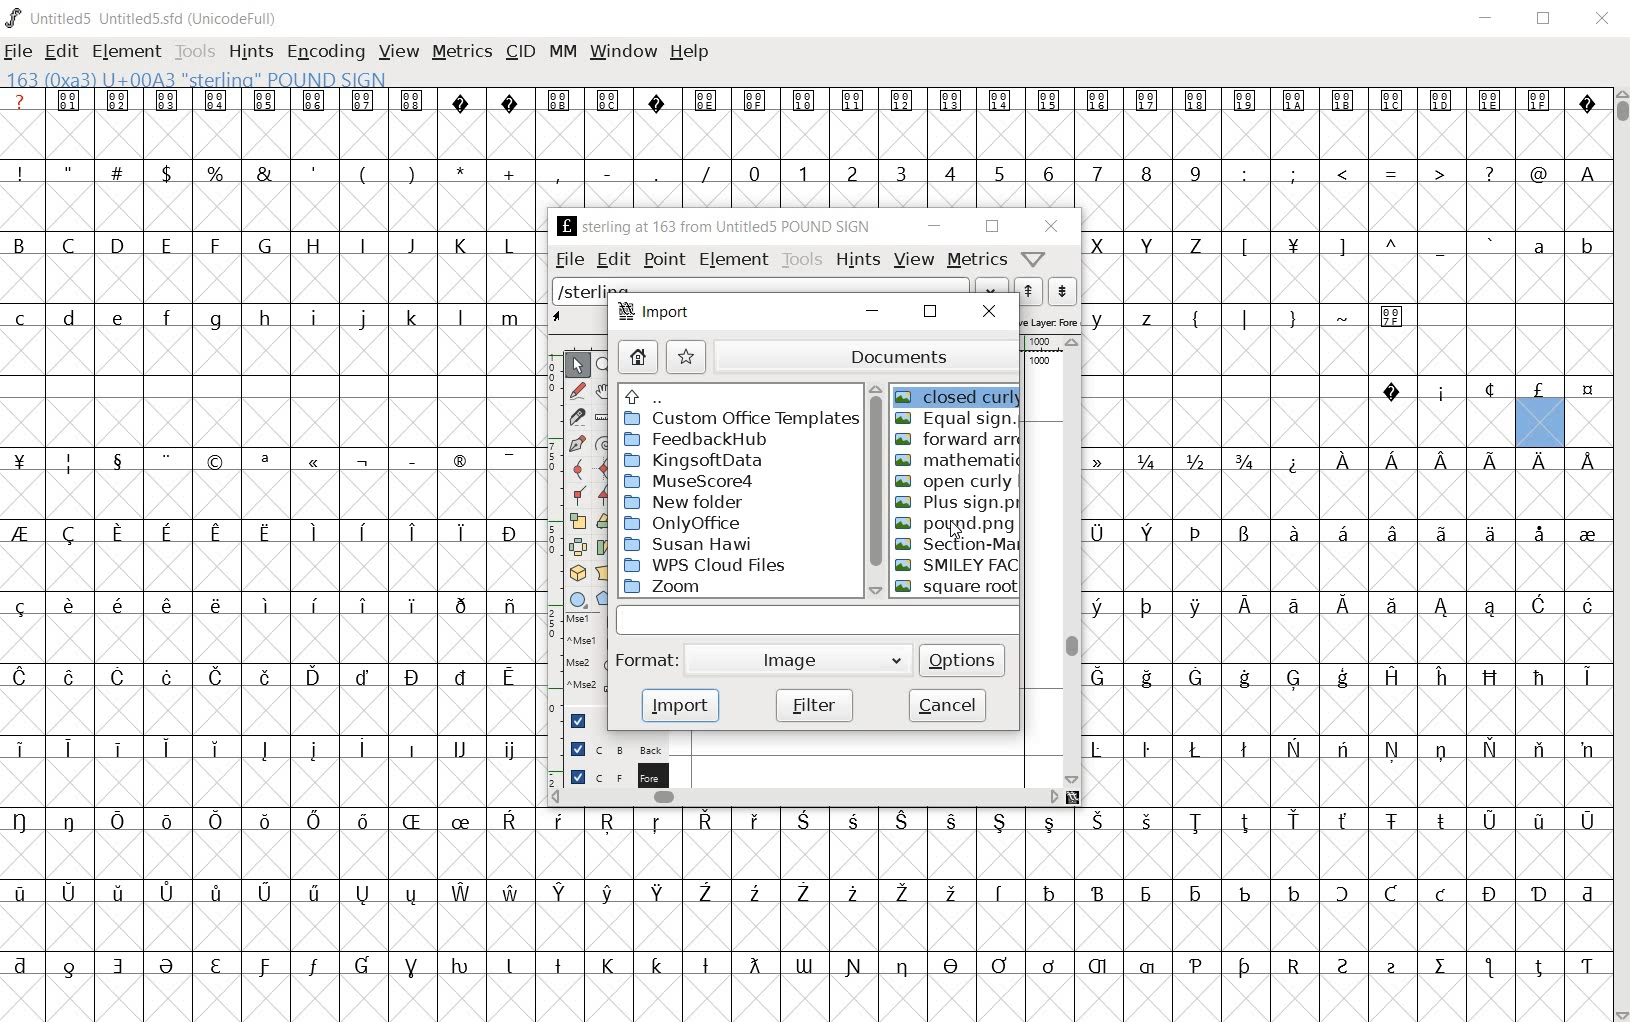 This screenshot has height=1022, width=1630. I want to click on import, so click(661, 312).